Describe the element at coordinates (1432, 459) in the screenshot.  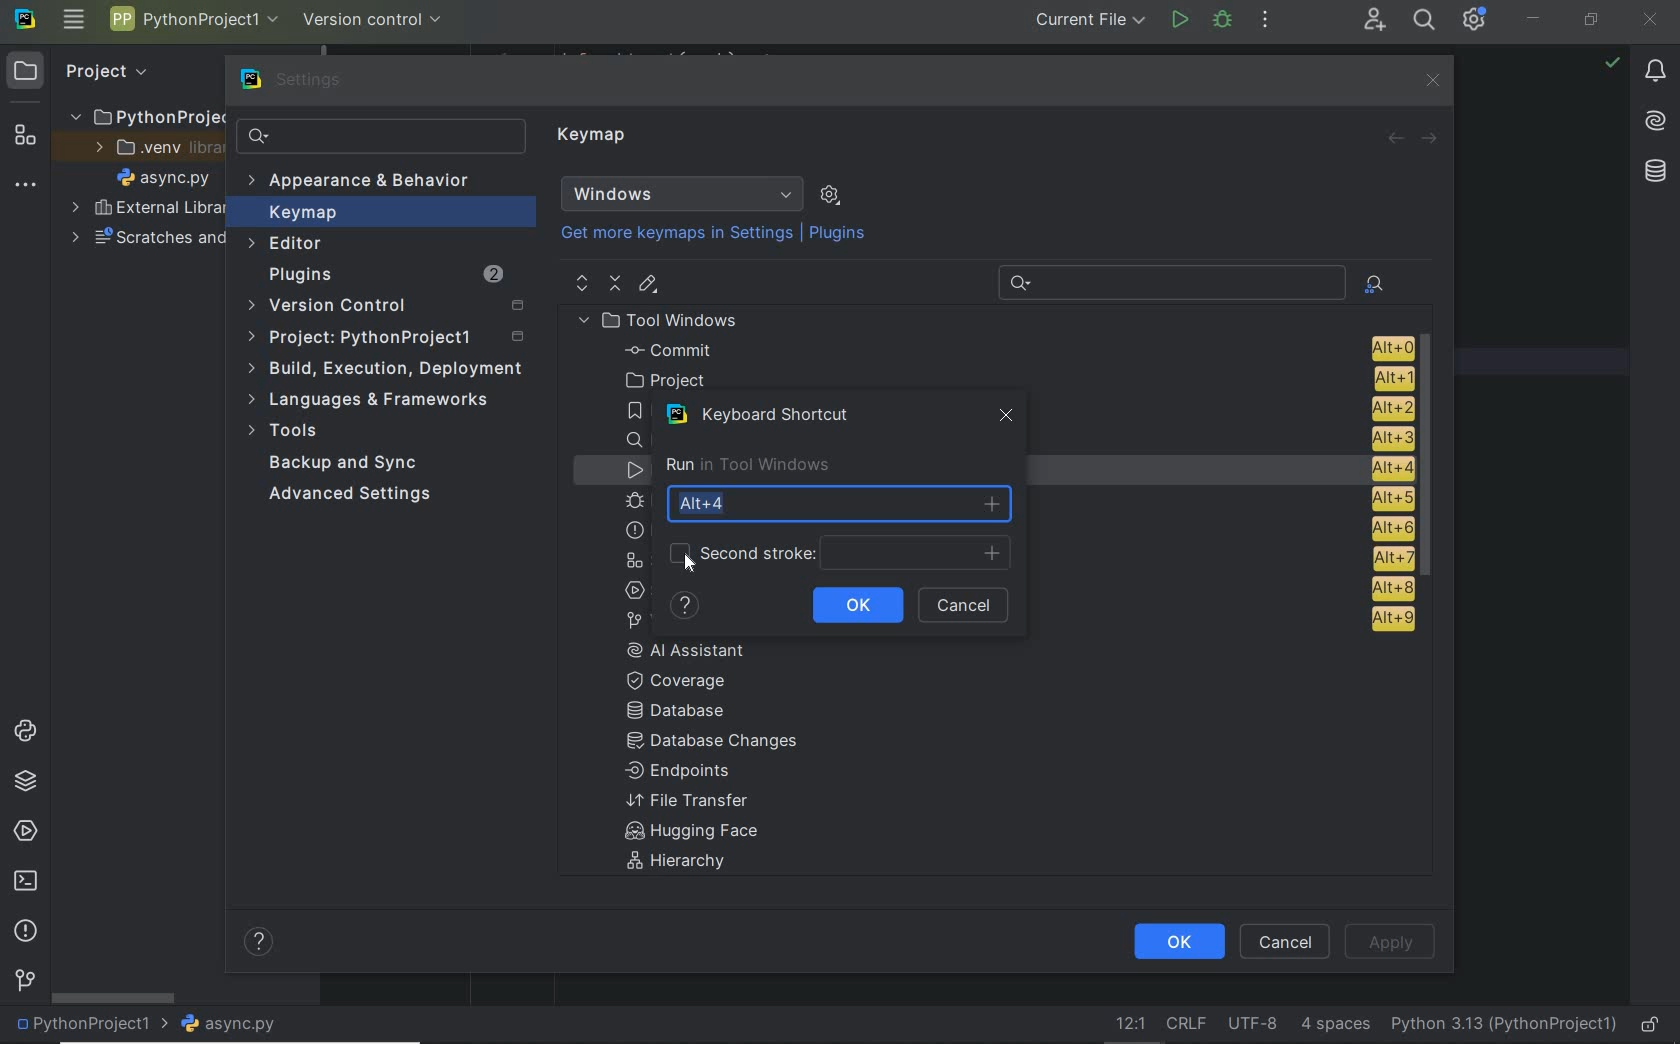
I see `scrollbar` at that location.